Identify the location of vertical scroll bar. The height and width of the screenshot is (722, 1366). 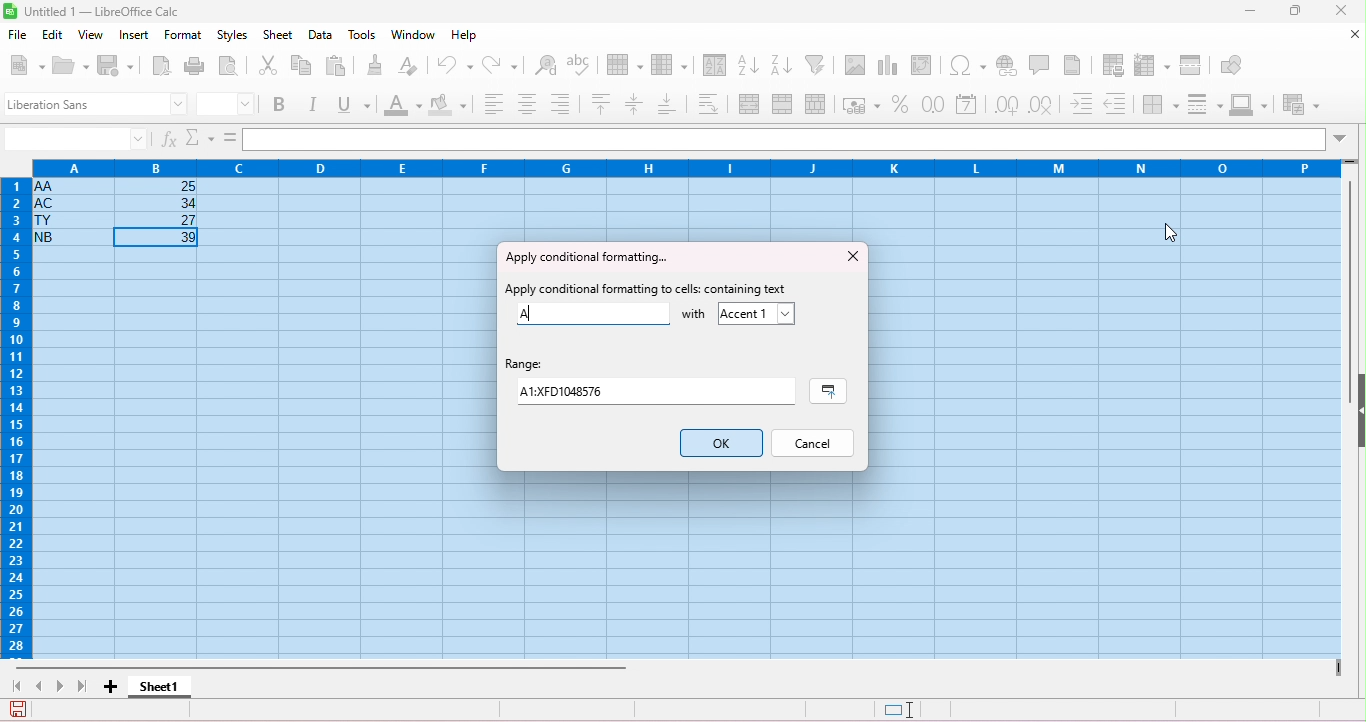
(1352, 264).